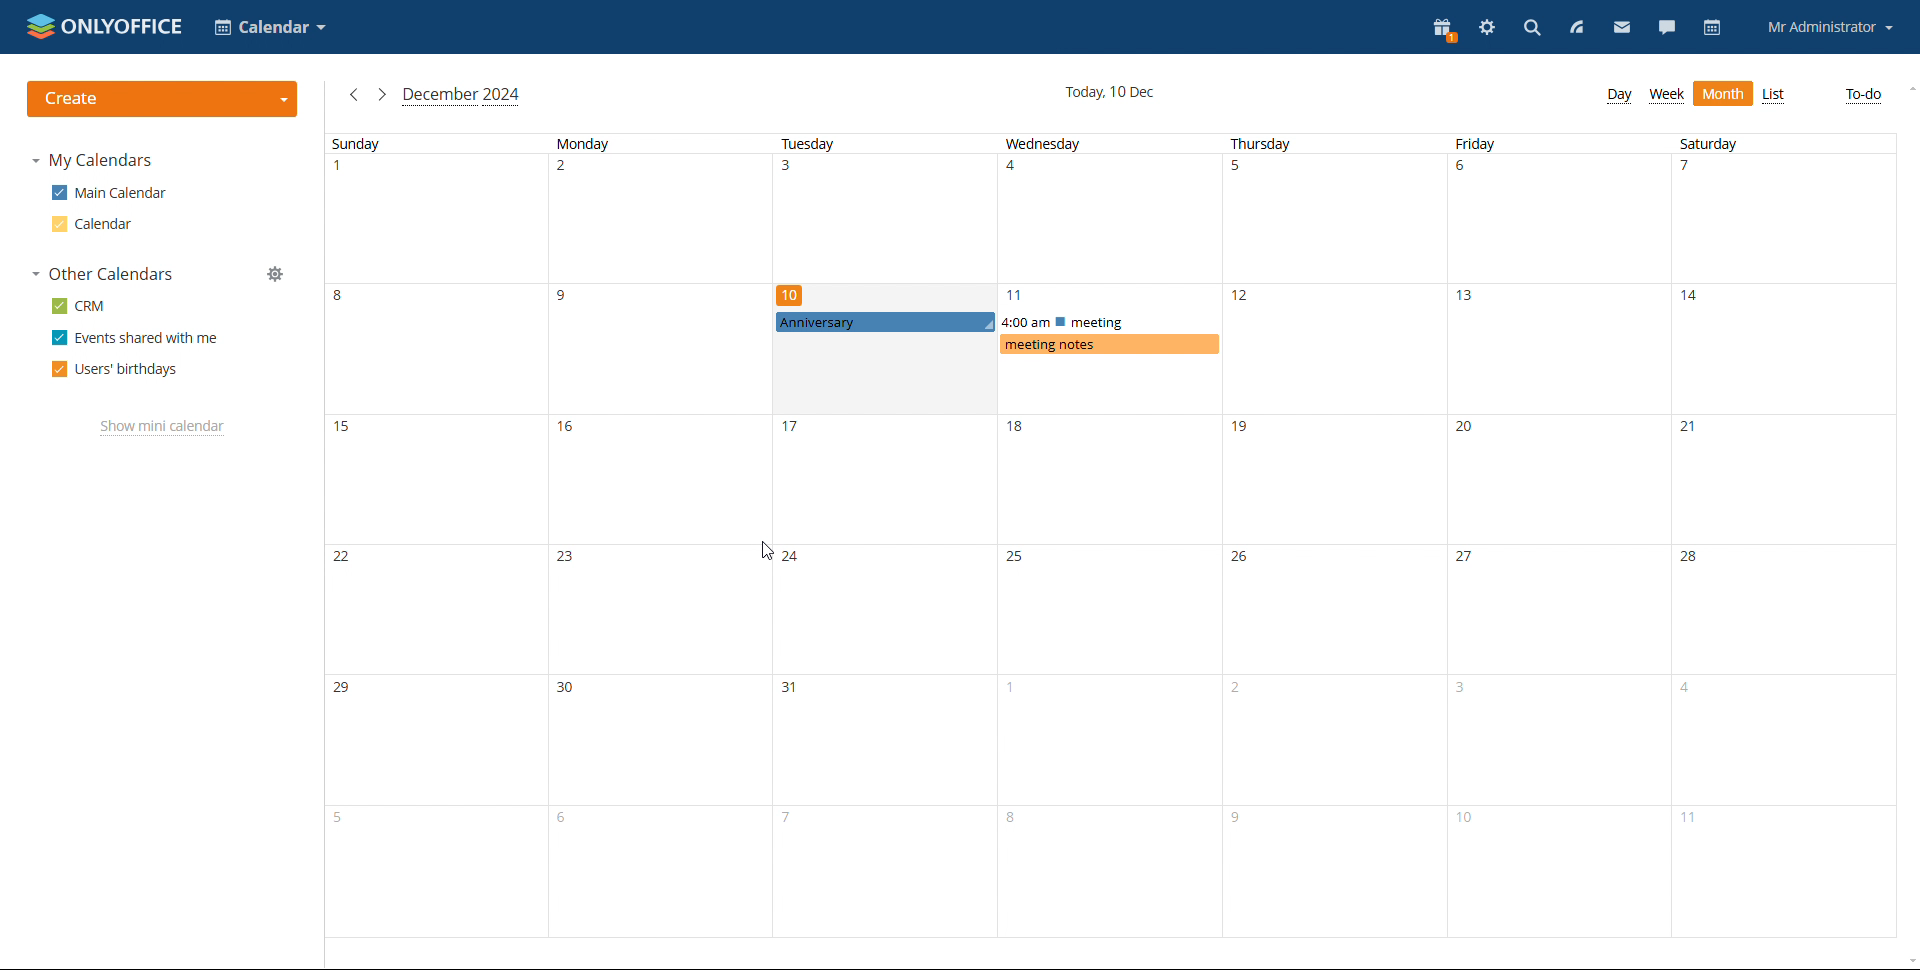 The width and height of the screenshot is (1920, 970). Describe the element at coordinates (1575, 27) in the screenshot. I see `feed` at that location.